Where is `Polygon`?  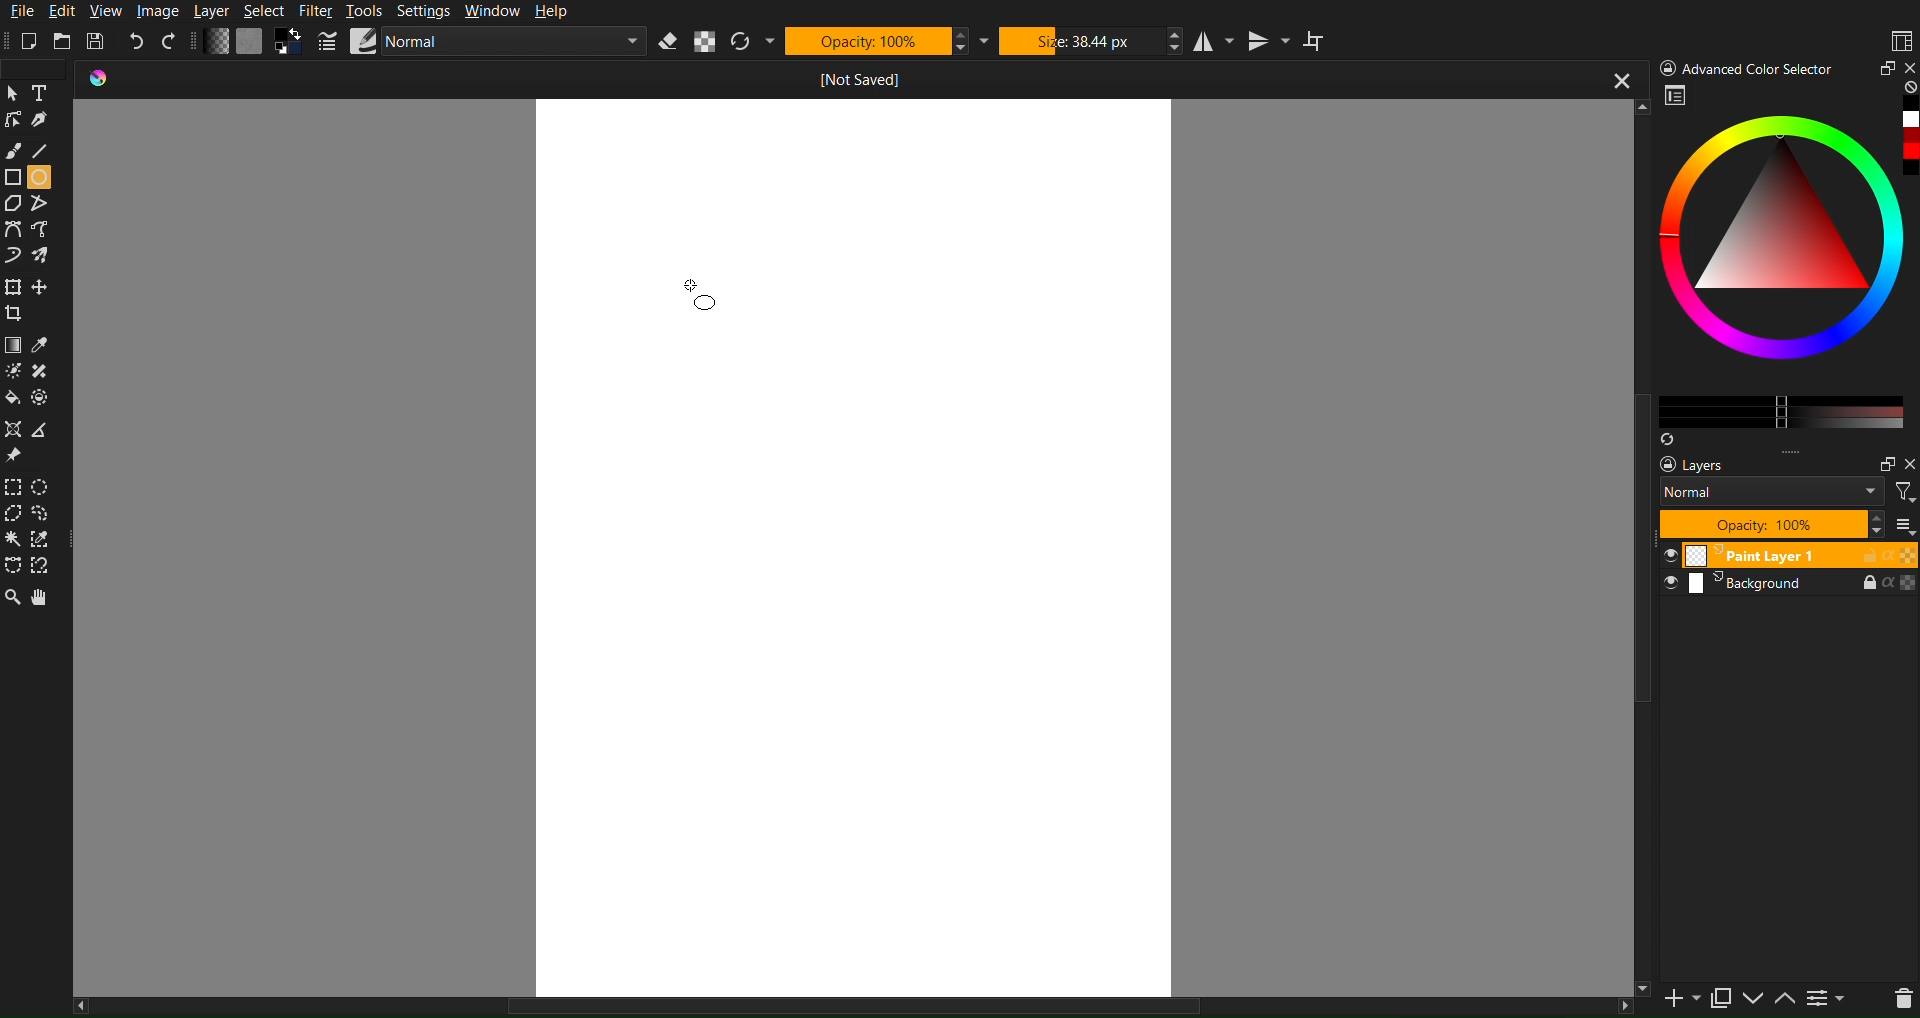
Polygon is located at coordinates (43, 430).